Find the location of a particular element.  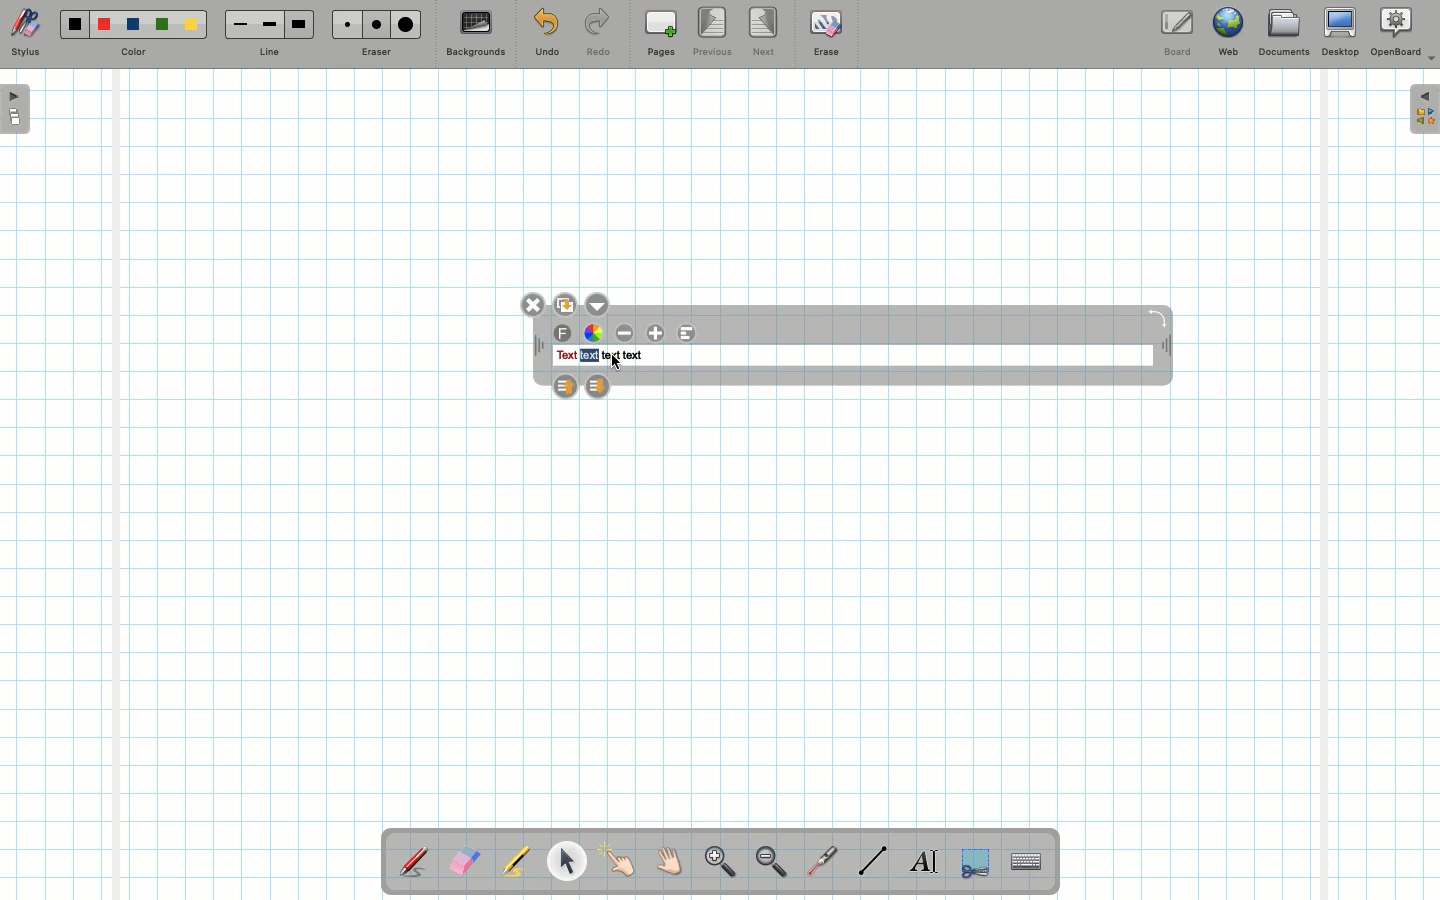

Web is located at coordinates (1227, 36).